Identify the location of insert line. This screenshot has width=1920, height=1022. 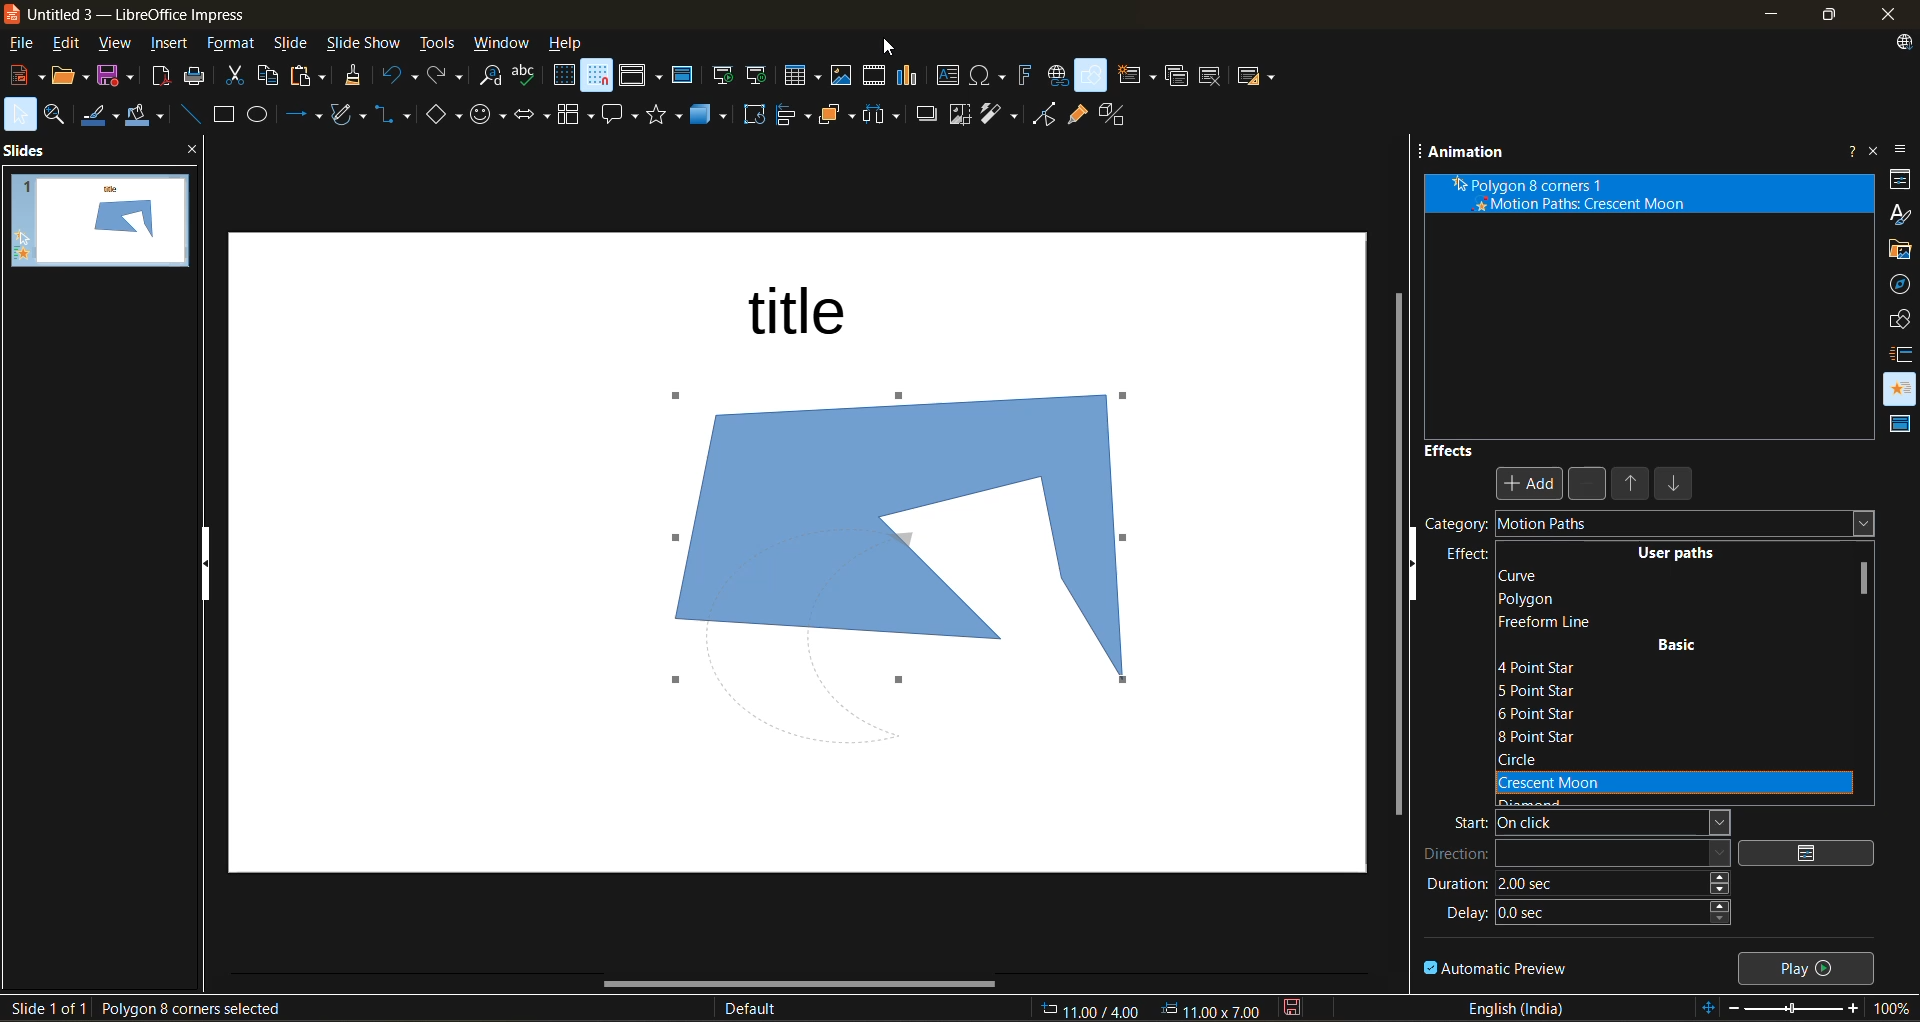
(191, 113).